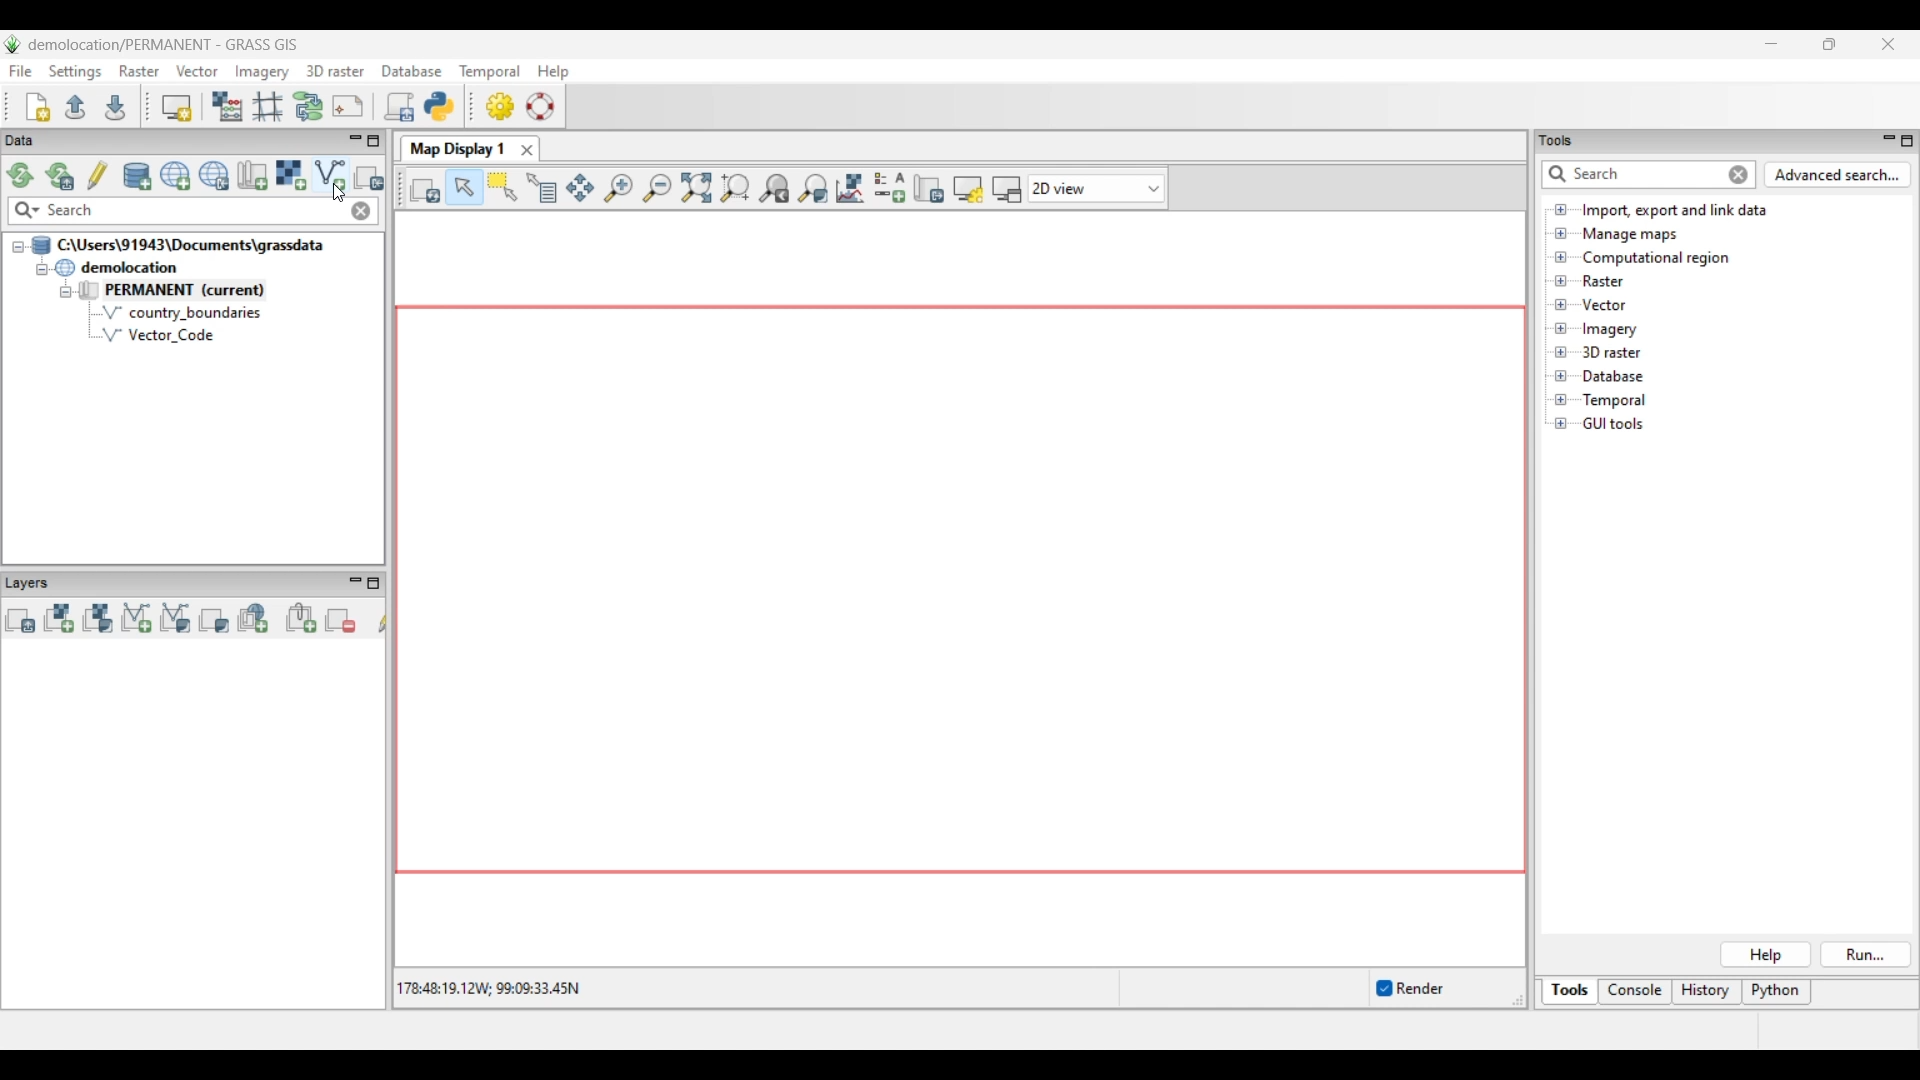 The width and height of the screenshot is (1920, 1080). I want to click on Click to open files under Imagery, so click(1560, 329).